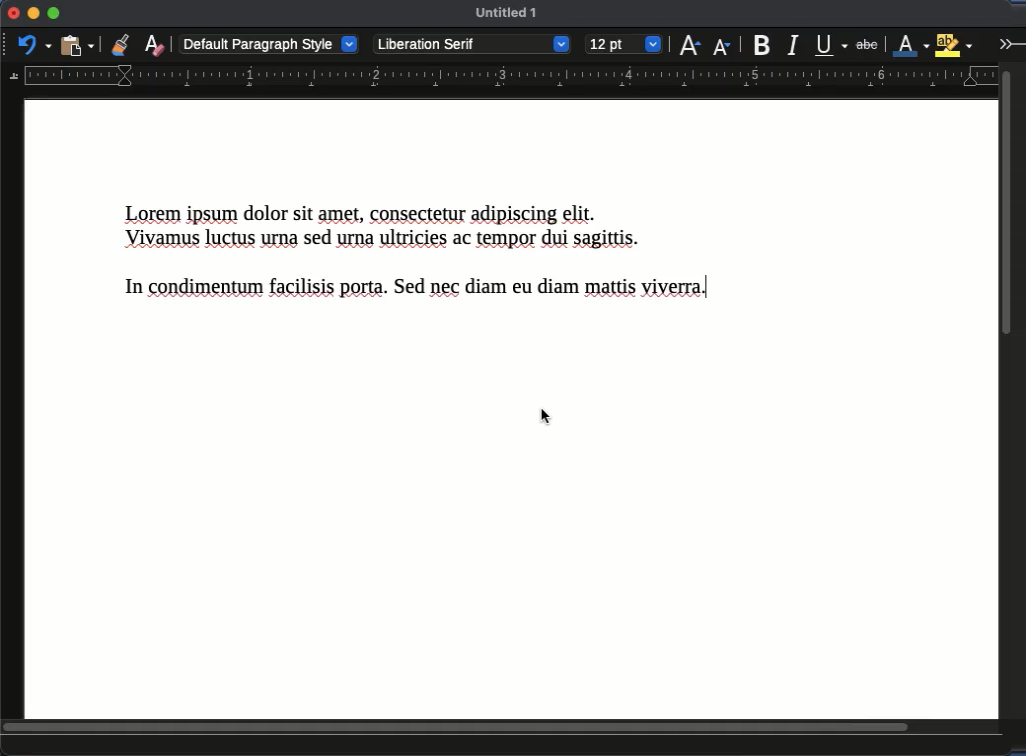 The image size is (1026, 756). I want to click on decrease size, so click(723, 45).